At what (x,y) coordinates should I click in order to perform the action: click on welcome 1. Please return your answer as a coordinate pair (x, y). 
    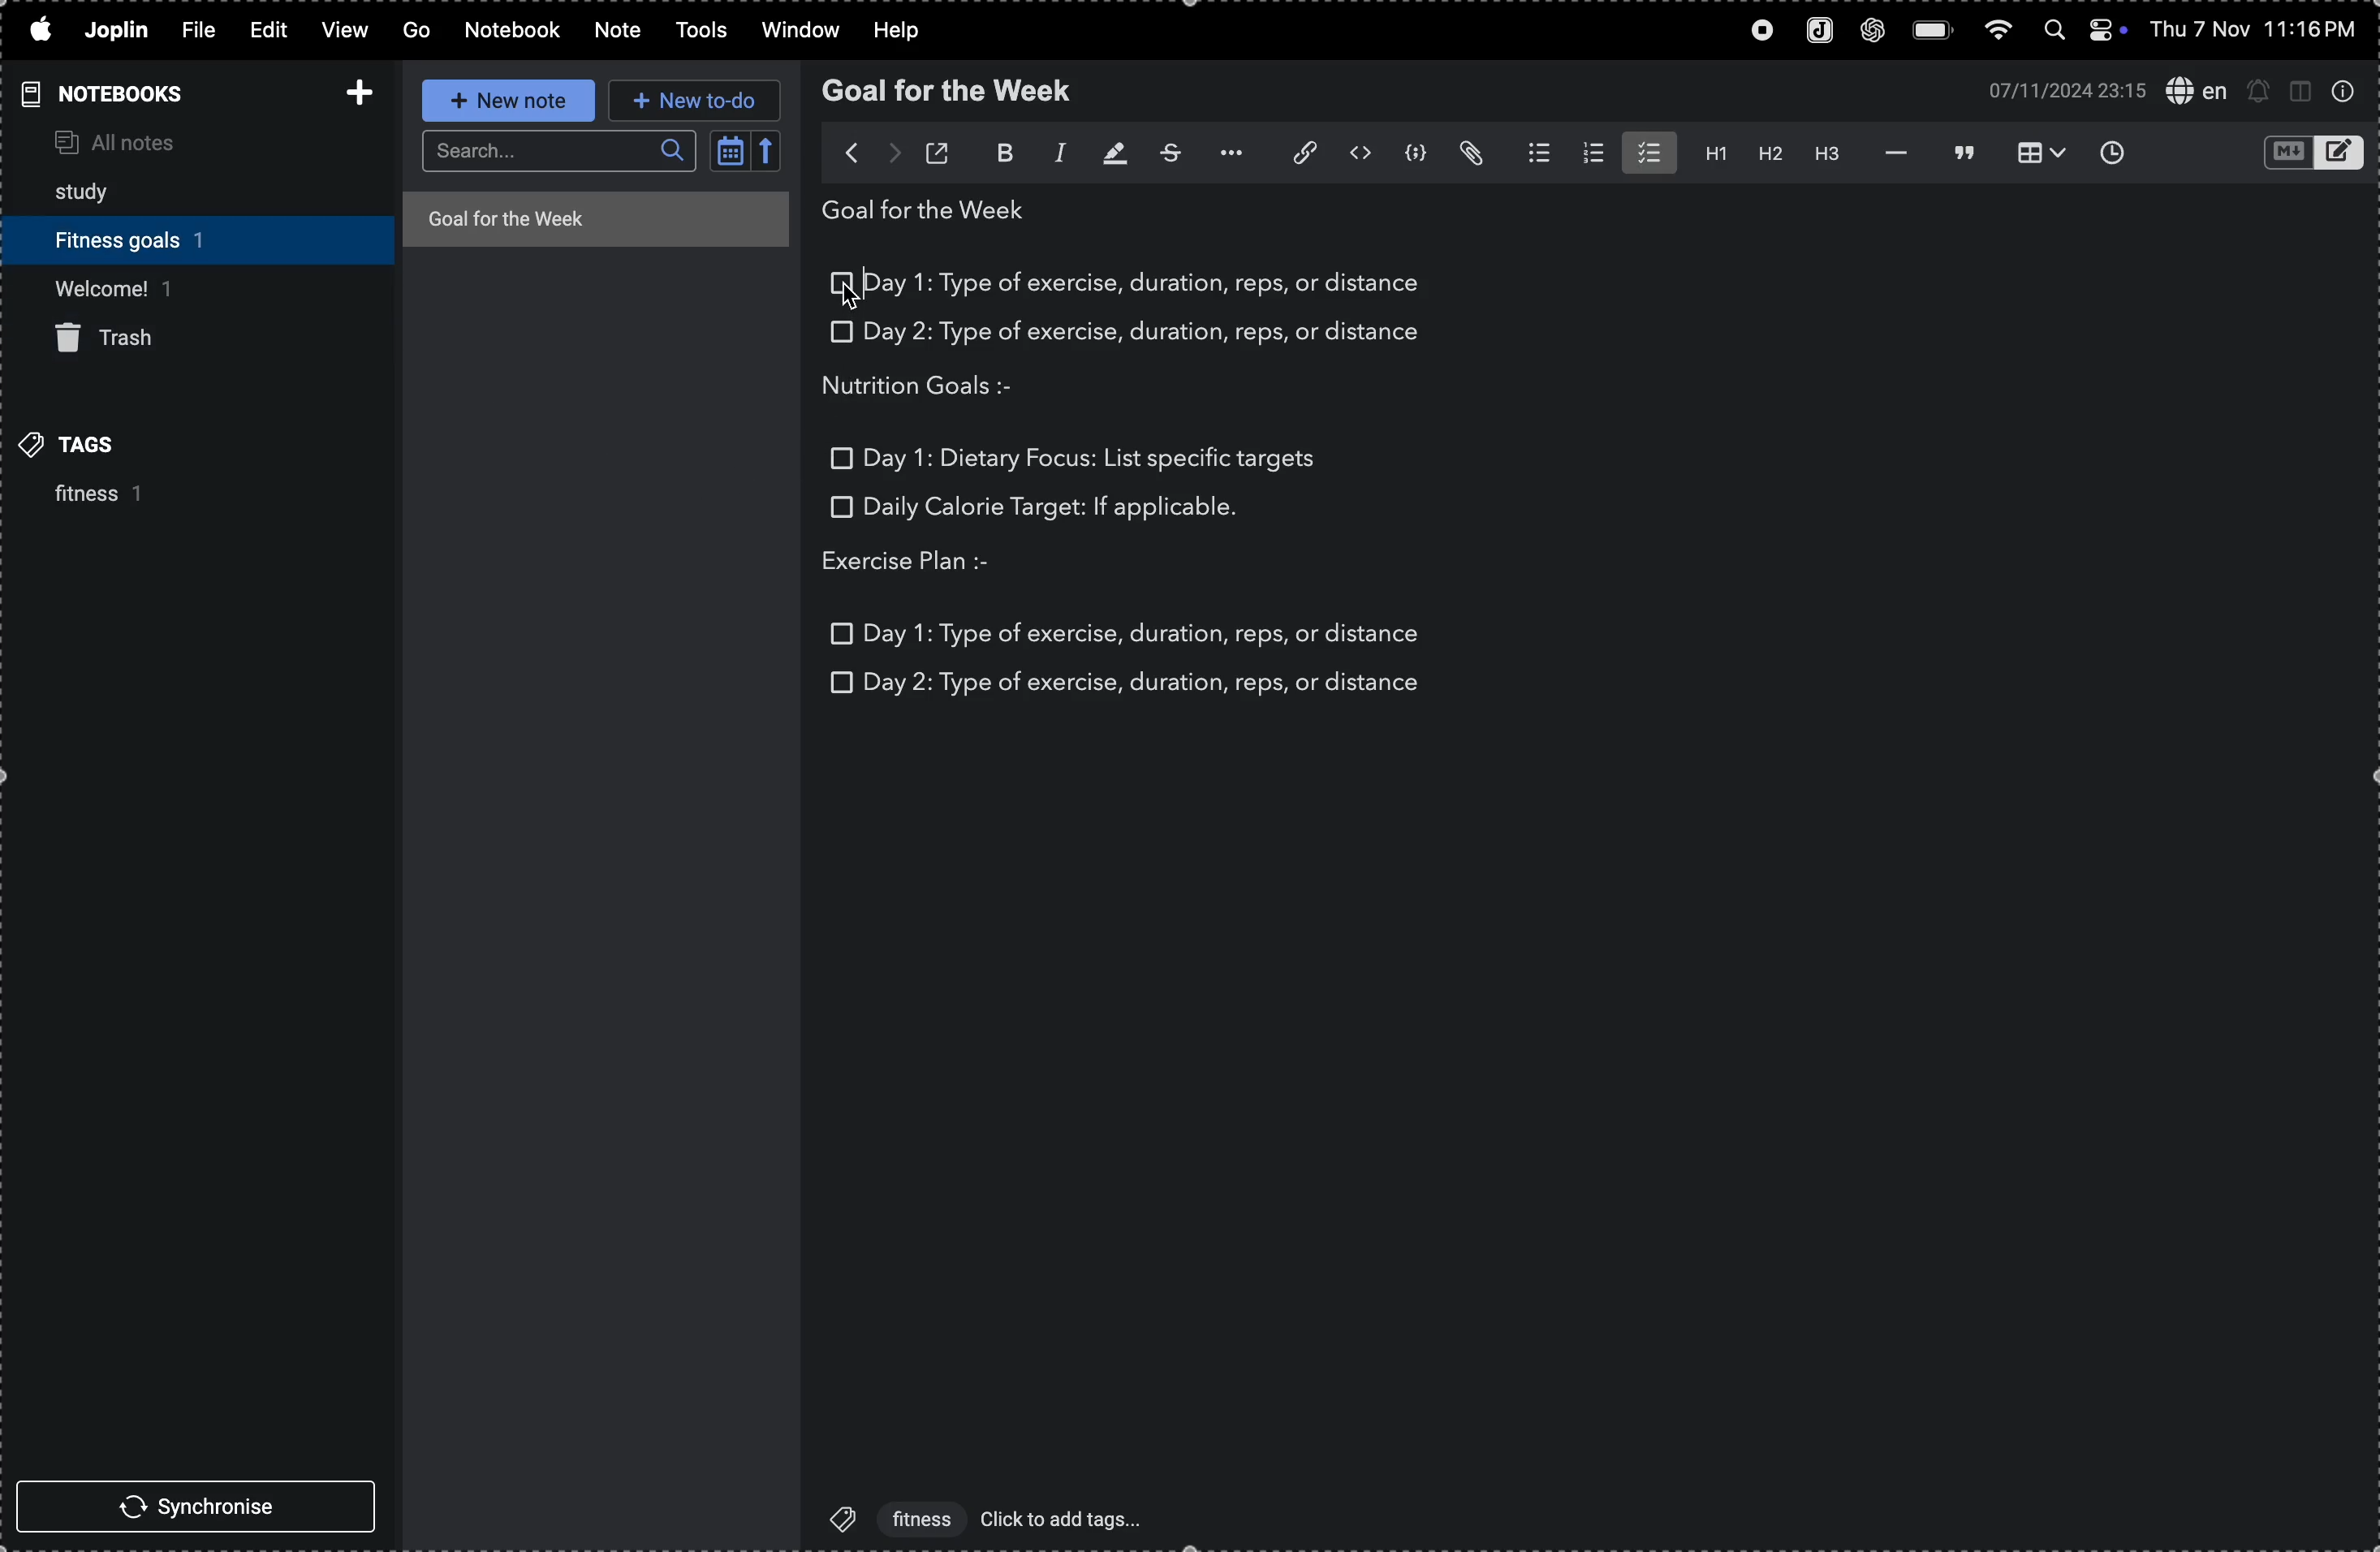
    Looking at the image, I should click on (186, 287).